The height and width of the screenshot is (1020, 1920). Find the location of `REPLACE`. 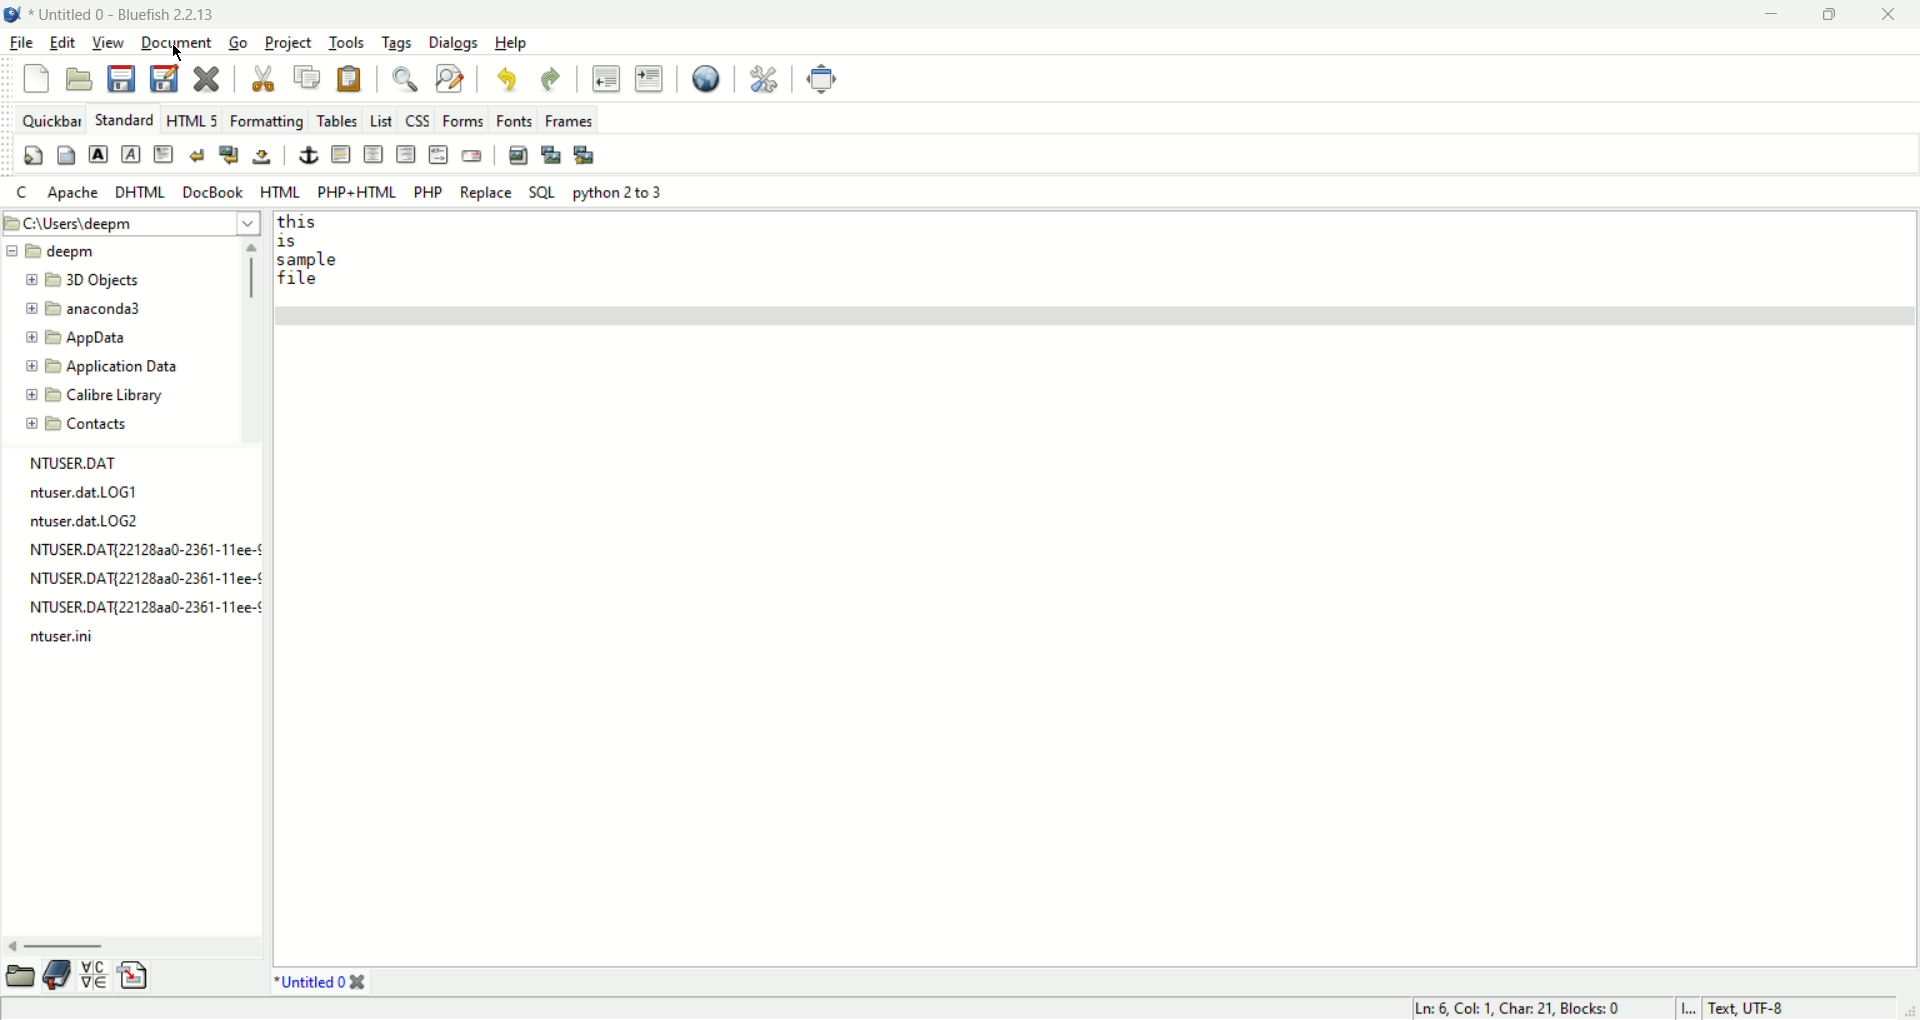

REPLACE is located at coordinates (486, 192).